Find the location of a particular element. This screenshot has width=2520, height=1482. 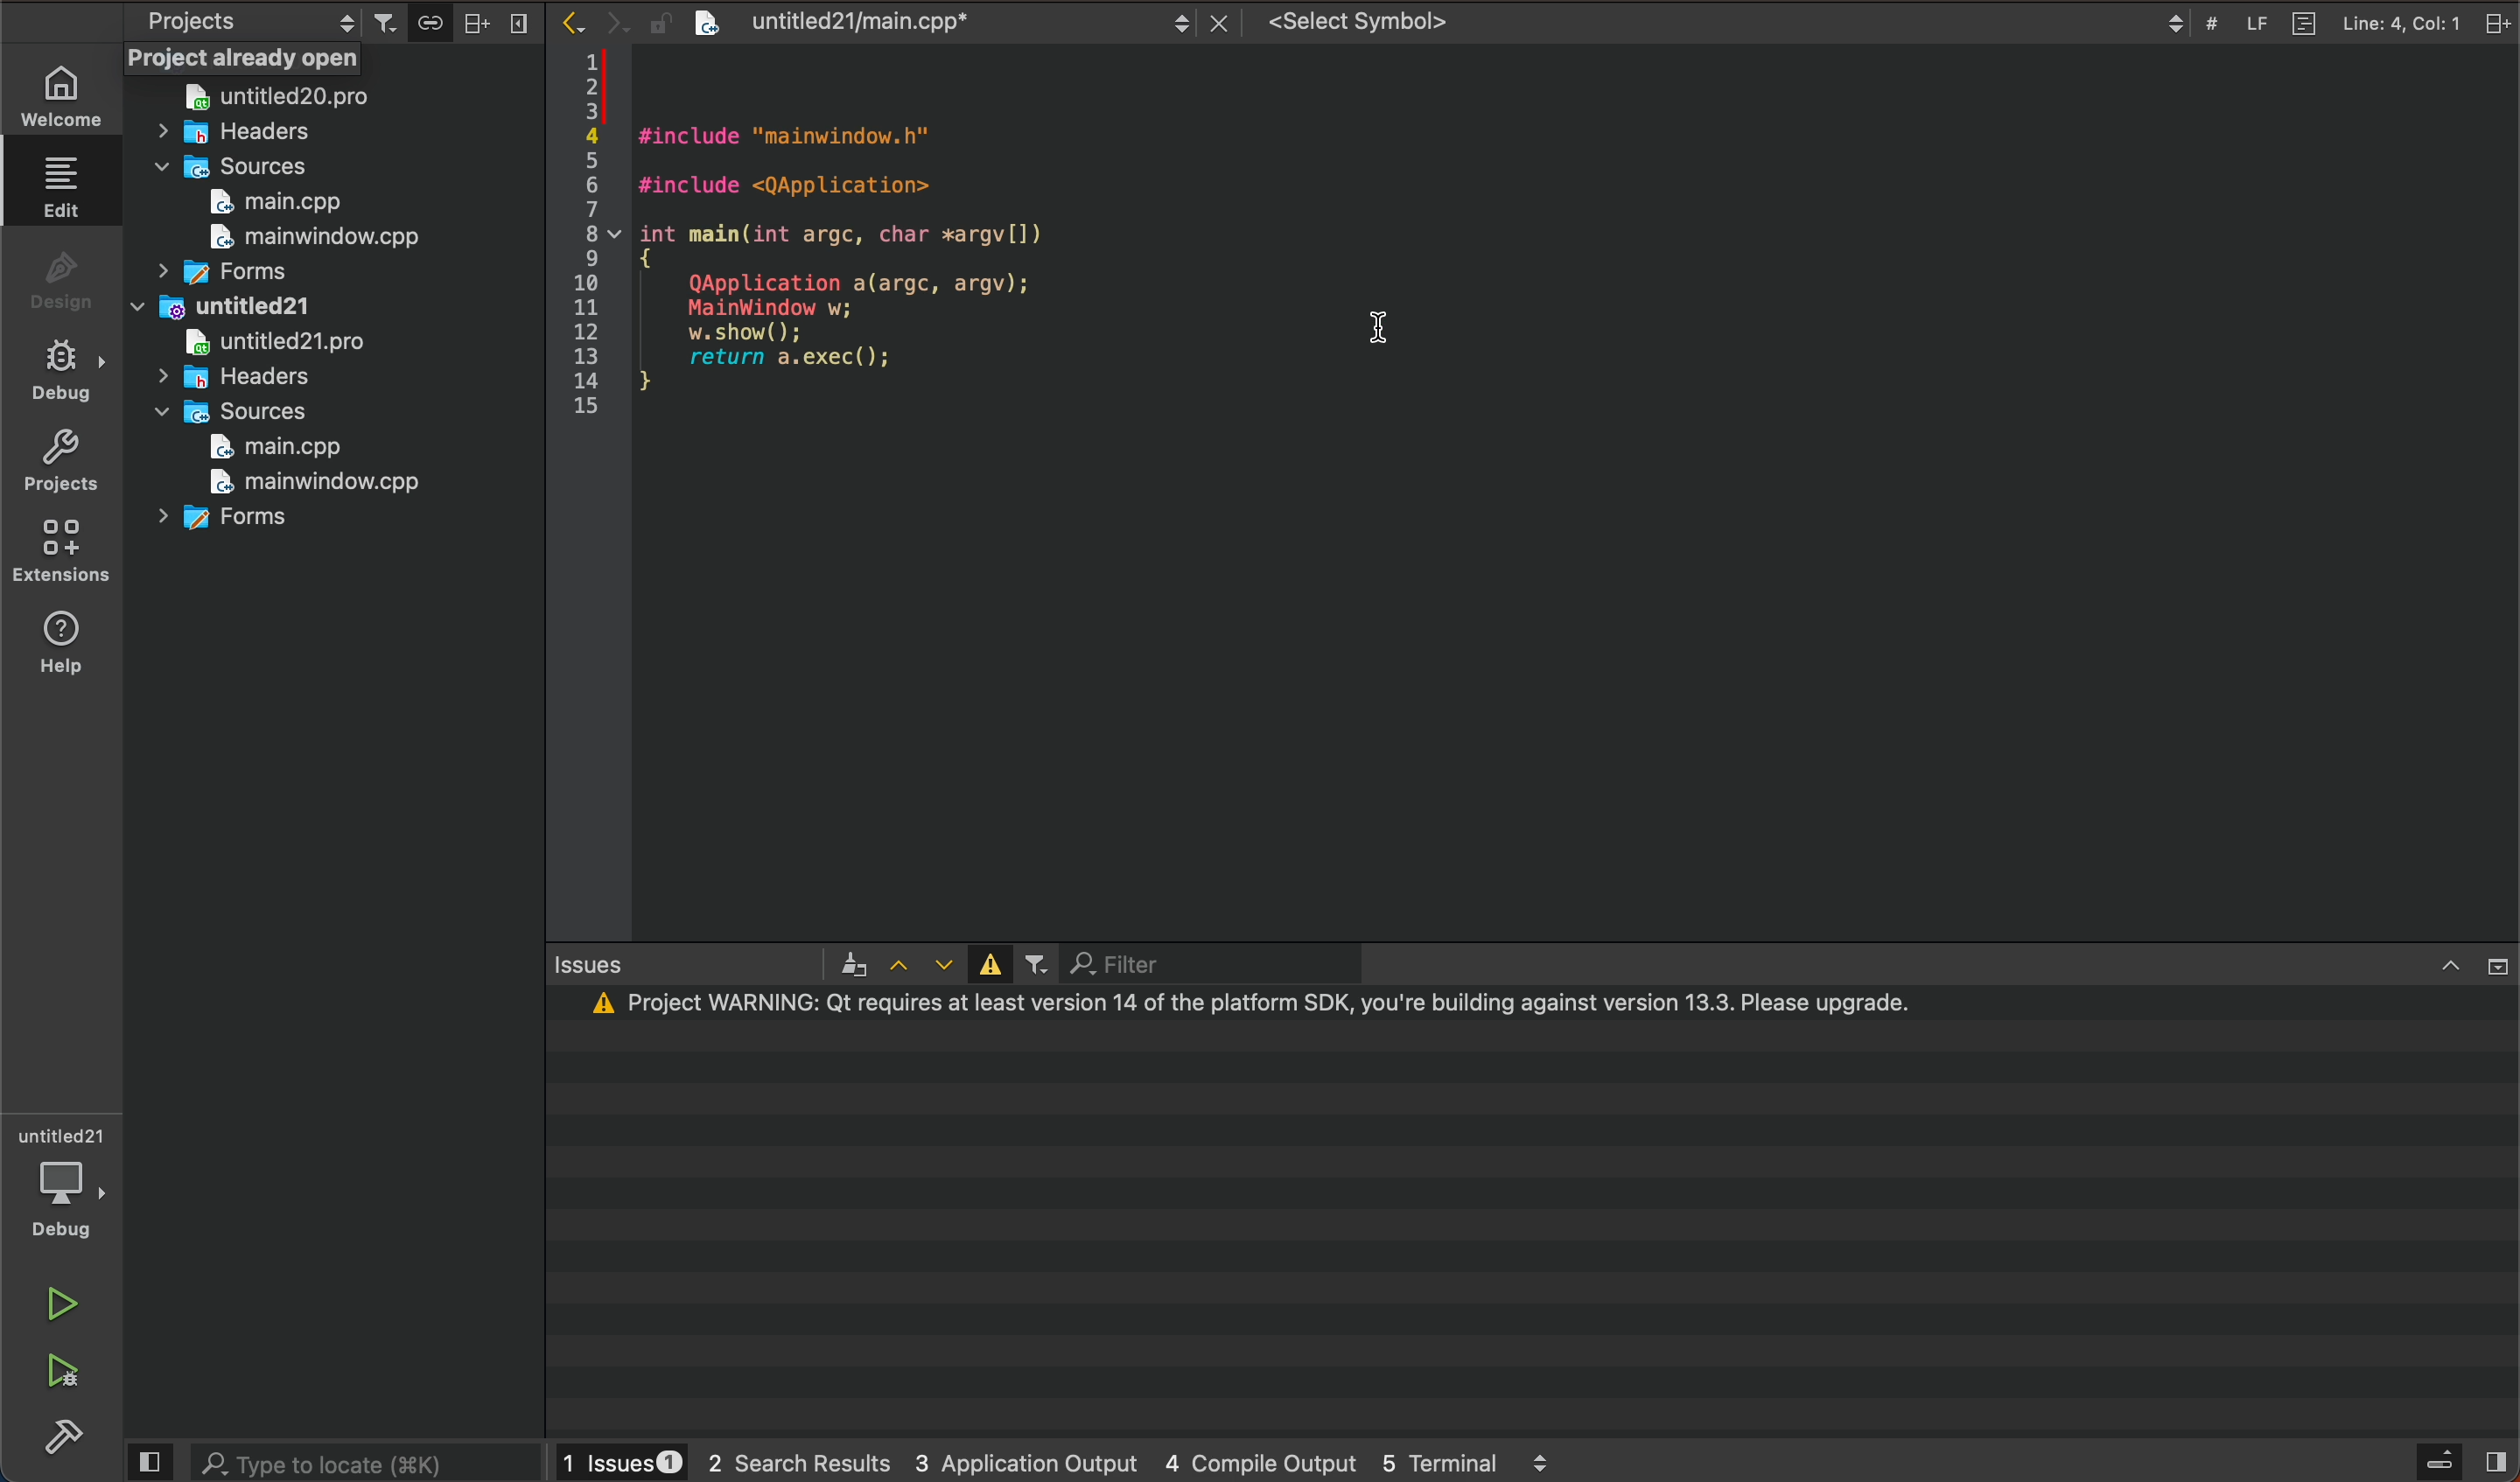

design is located at coordinates (60, 276).